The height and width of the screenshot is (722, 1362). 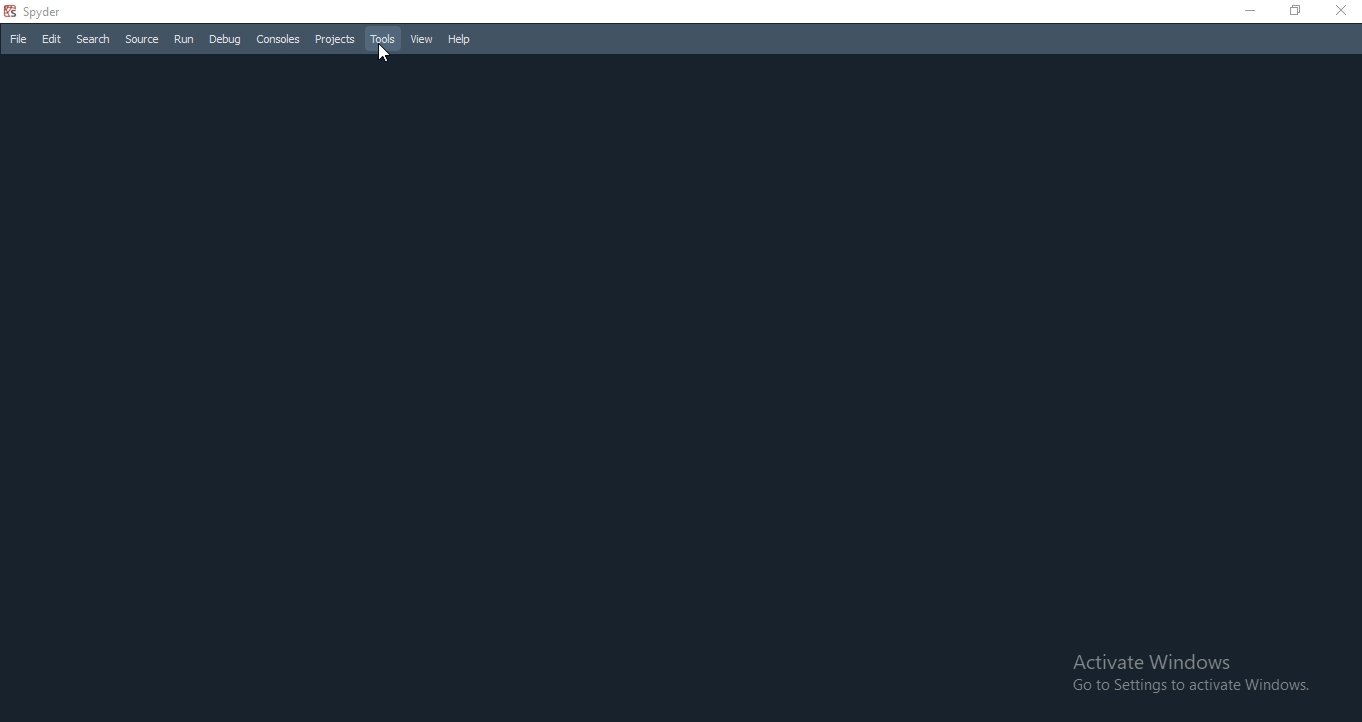 What do you see at coordinates (93, 39) in the screenshot?
I see `Search` at bounding box center [93, 39].